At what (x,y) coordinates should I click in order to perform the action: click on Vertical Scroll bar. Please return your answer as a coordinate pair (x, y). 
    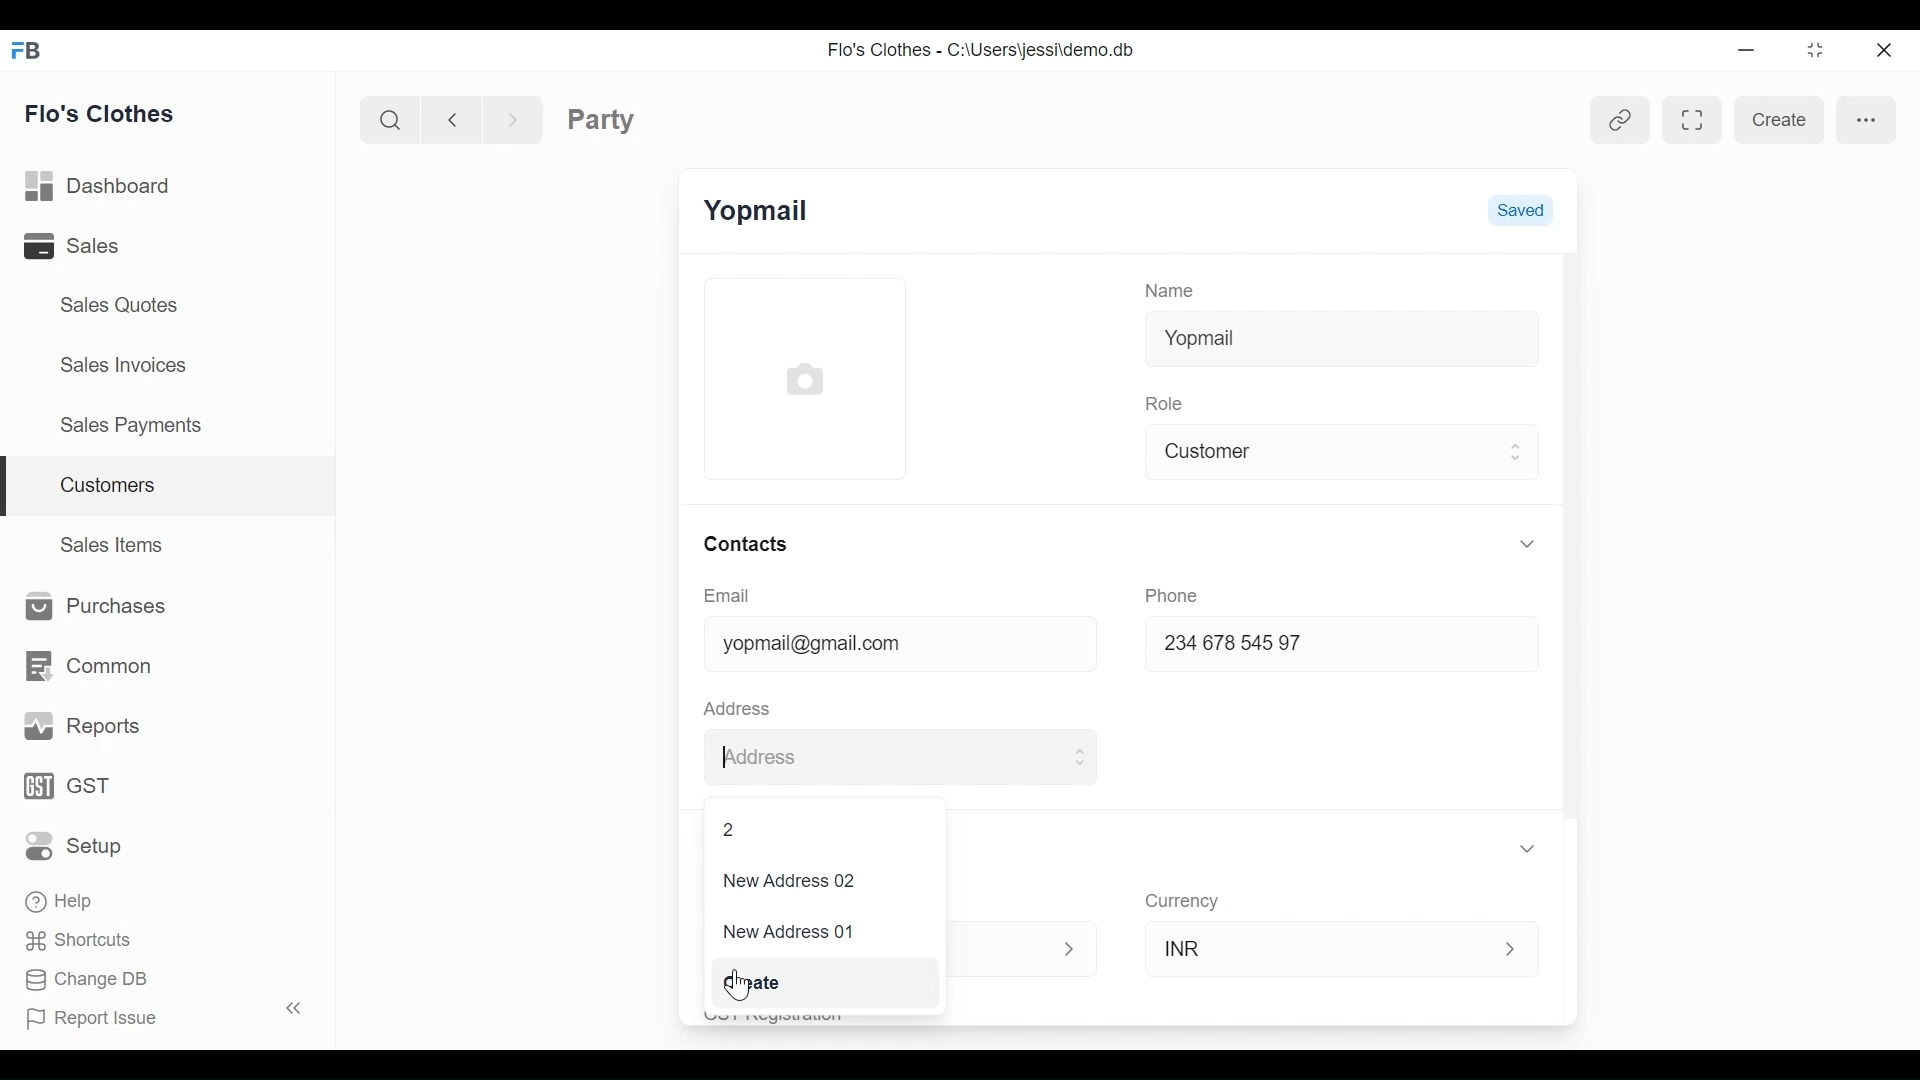
    Looking at the image, I should click on (1574, 537).